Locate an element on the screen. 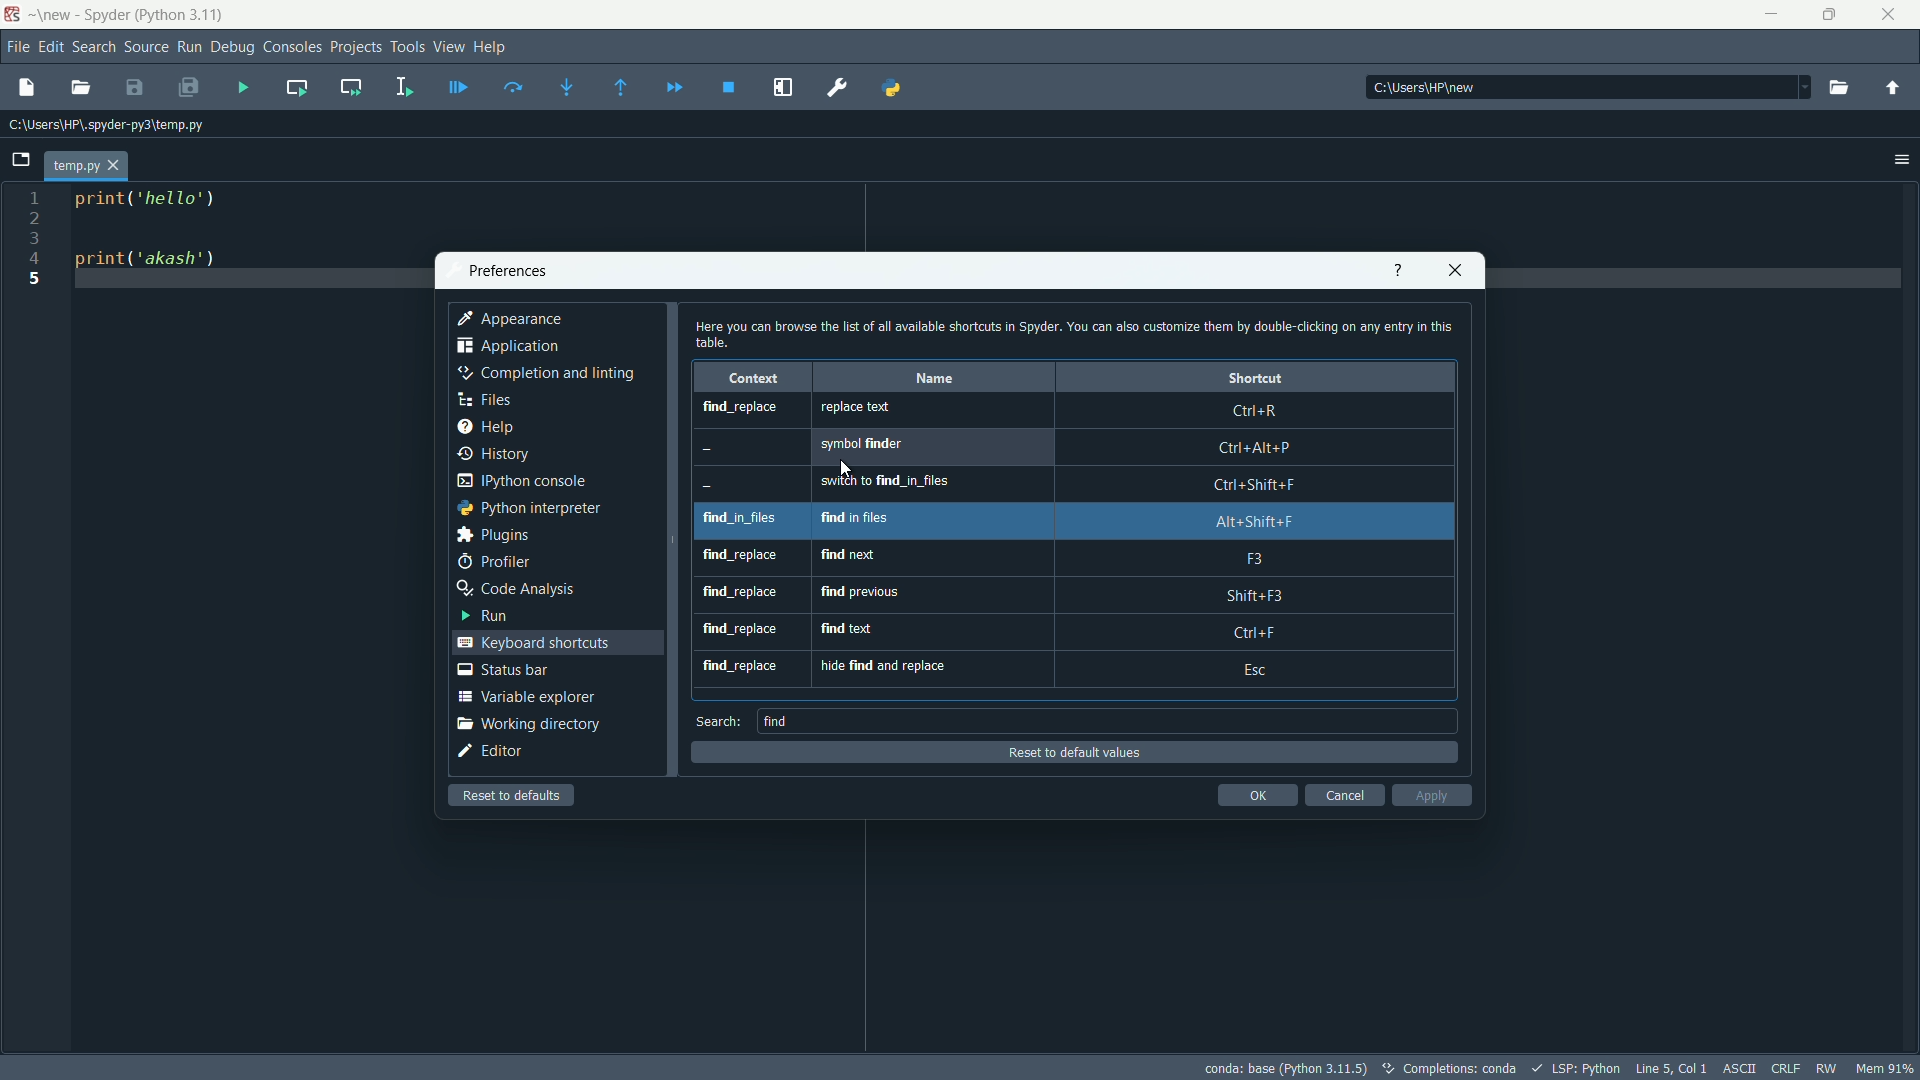 This screenshot has width=1920, height=1080. profiler is located at coordinates (490, 561).